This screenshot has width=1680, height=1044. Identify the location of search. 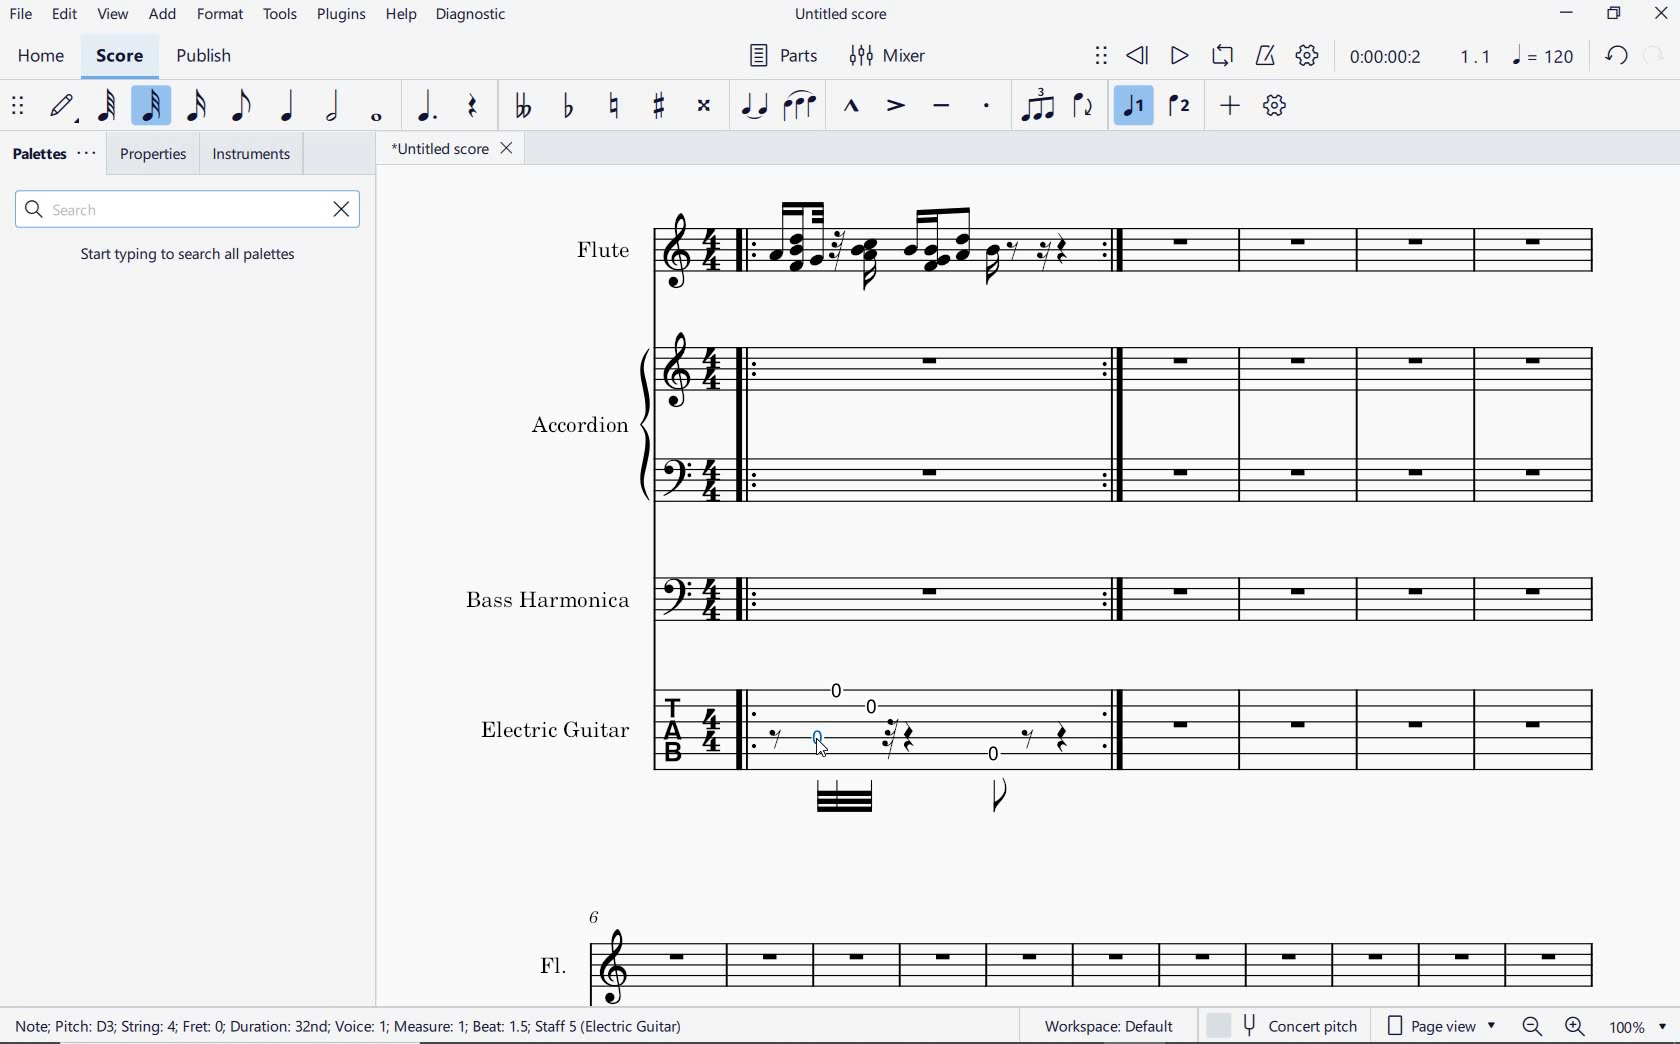
(164, 210).